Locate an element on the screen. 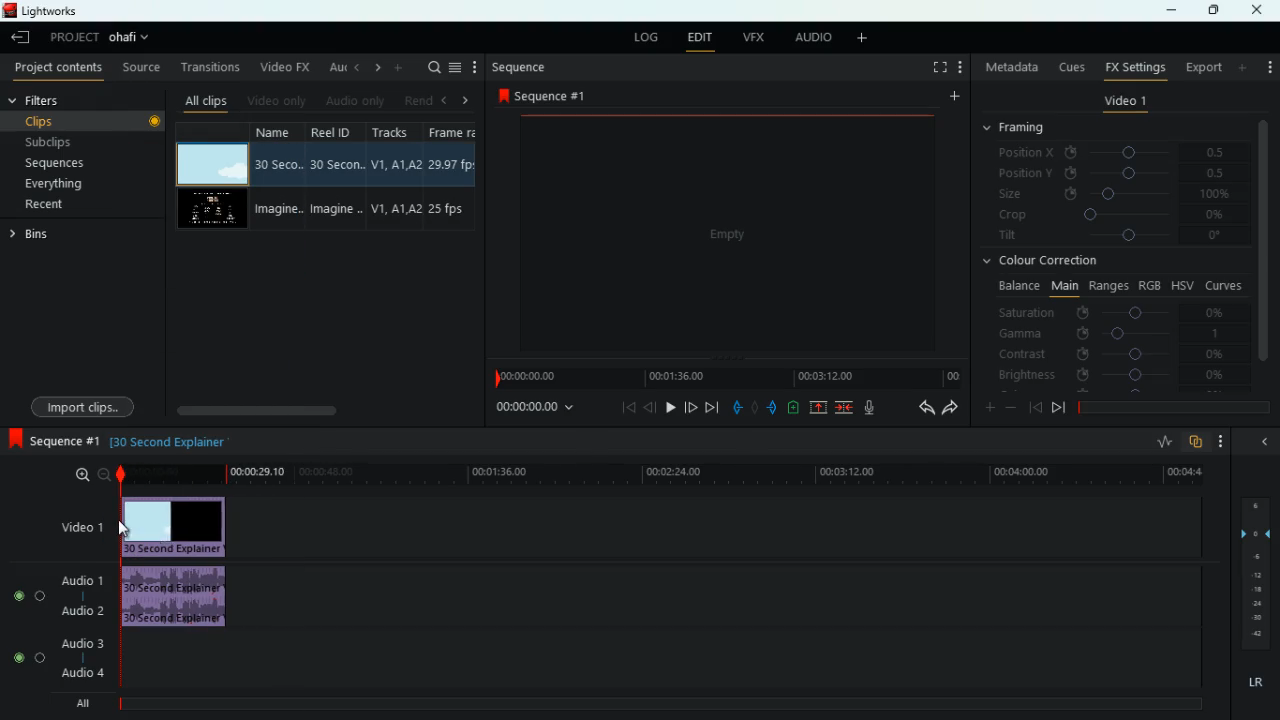 The image size is (1280, 720). add is located at coordinates (1269, 66).